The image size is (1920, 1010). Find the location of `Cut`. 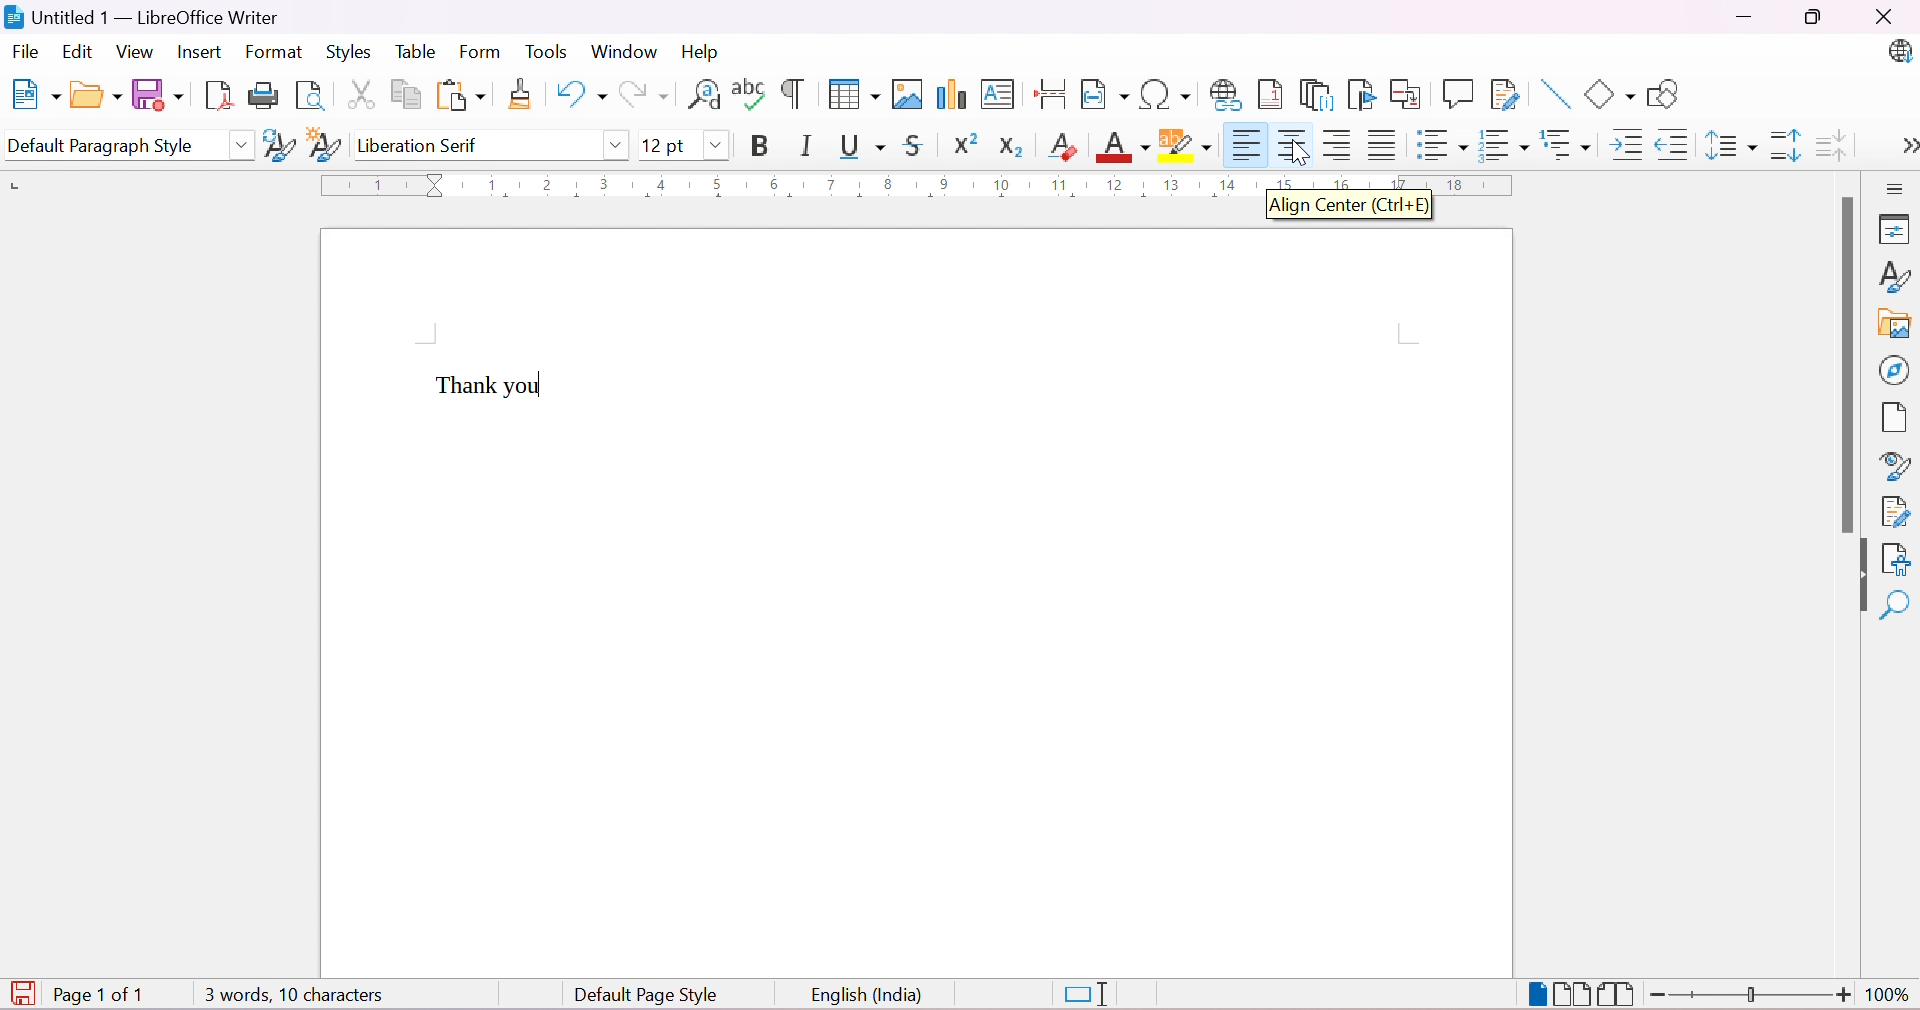

Cut is located at coordinates (357, 93).